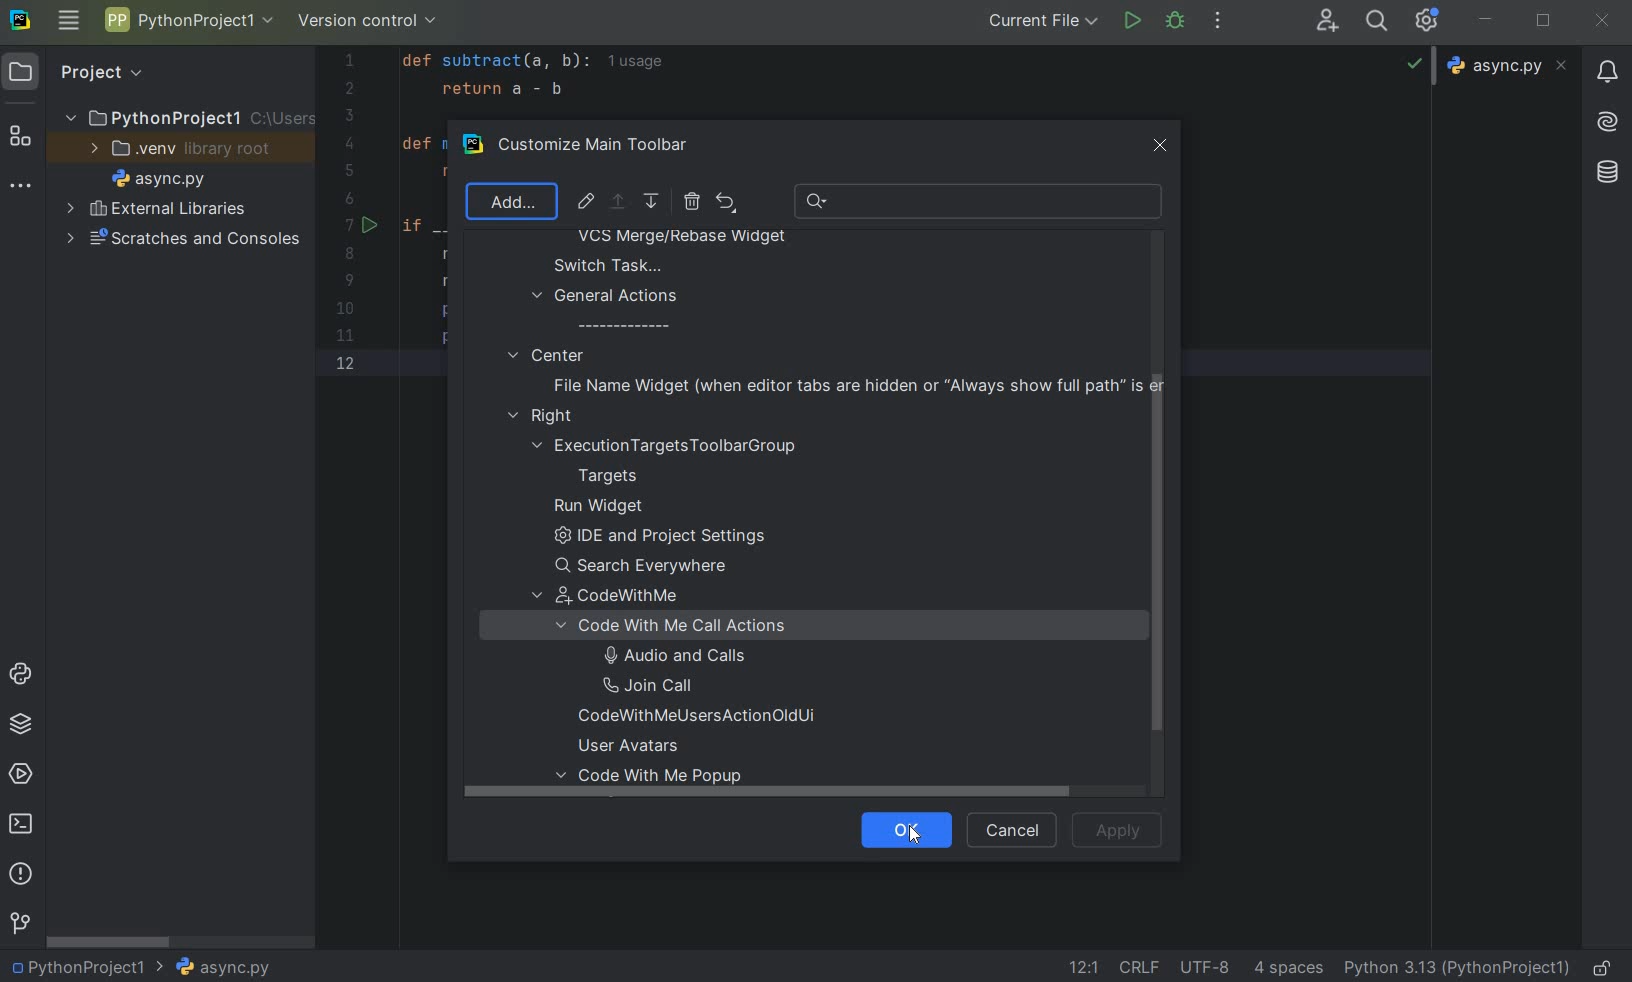 The height and width of the screenshot is (982, 1632). Describe the element at coordinates (1154, 581) in the screenshot. I see `scrollbar` at that location.